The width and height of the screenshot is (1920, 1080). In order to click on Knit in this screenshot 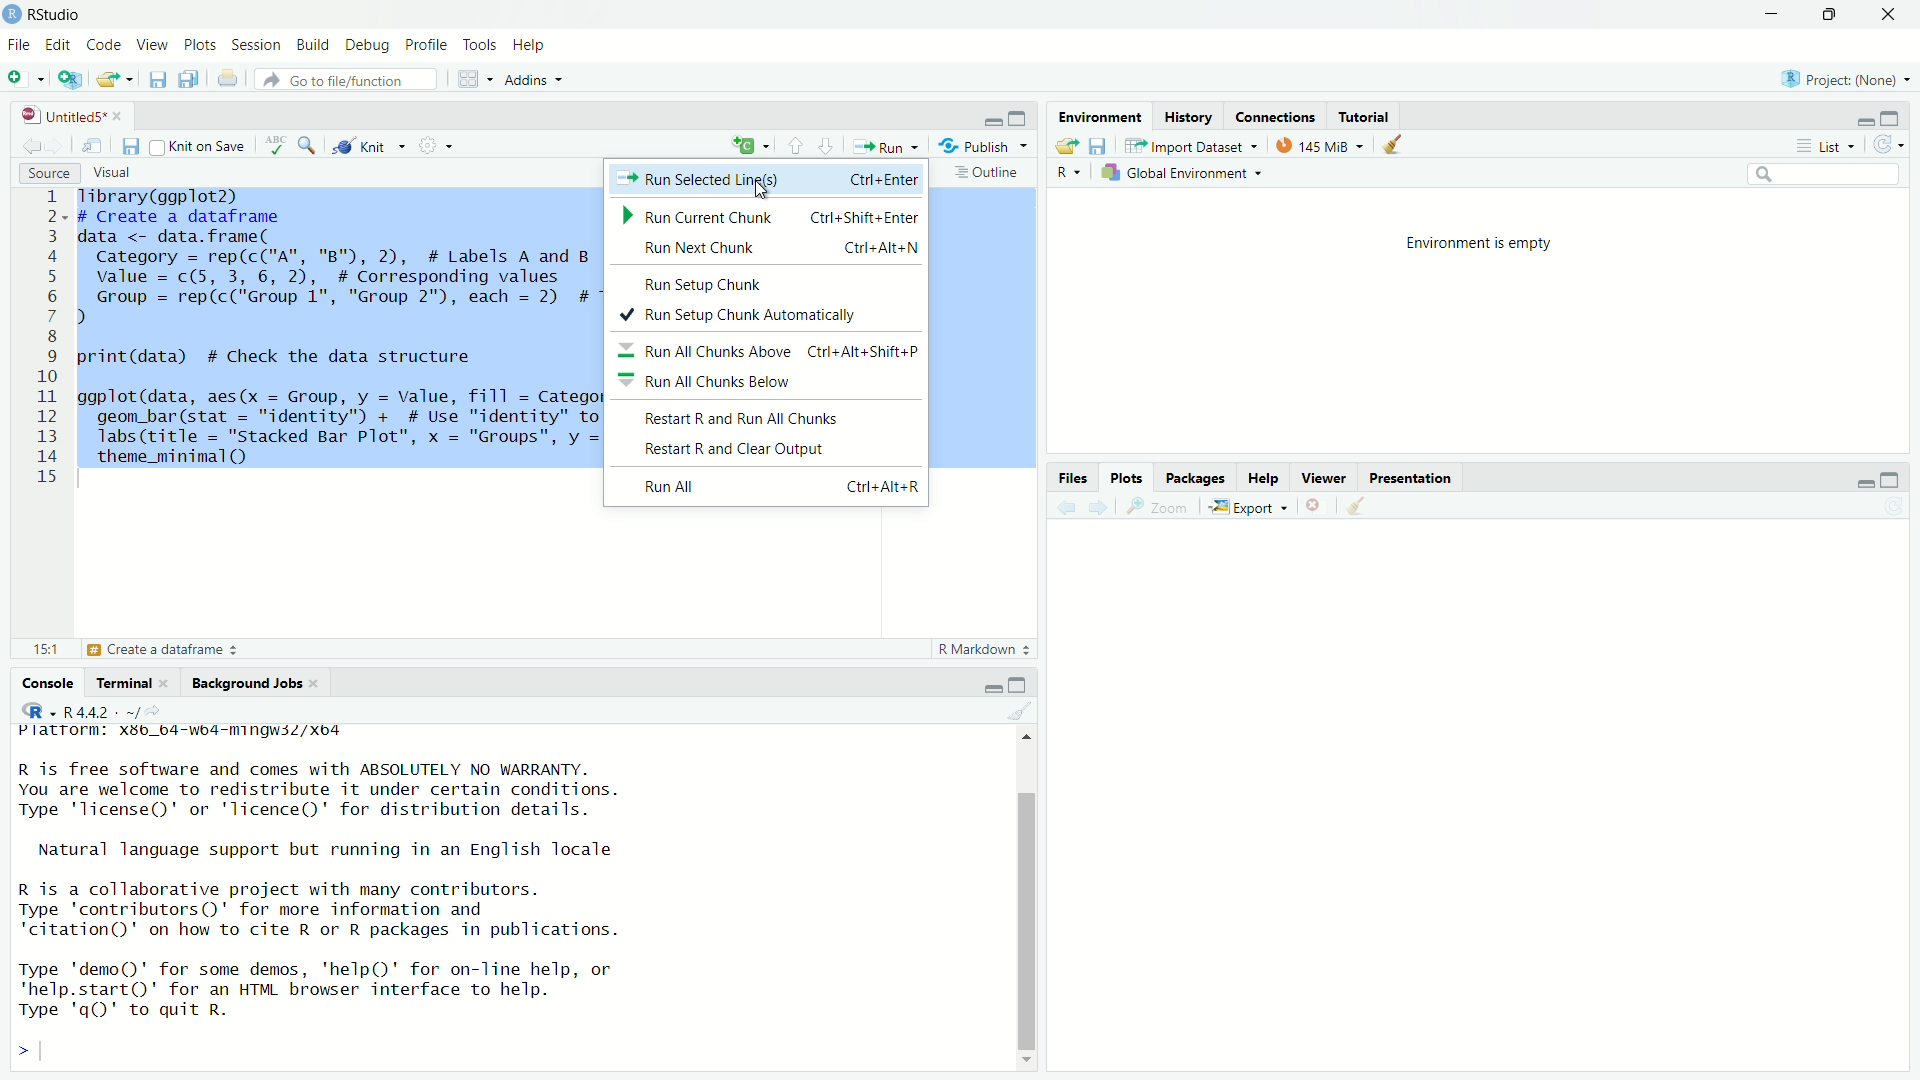, I will do `click(367, 143)`.